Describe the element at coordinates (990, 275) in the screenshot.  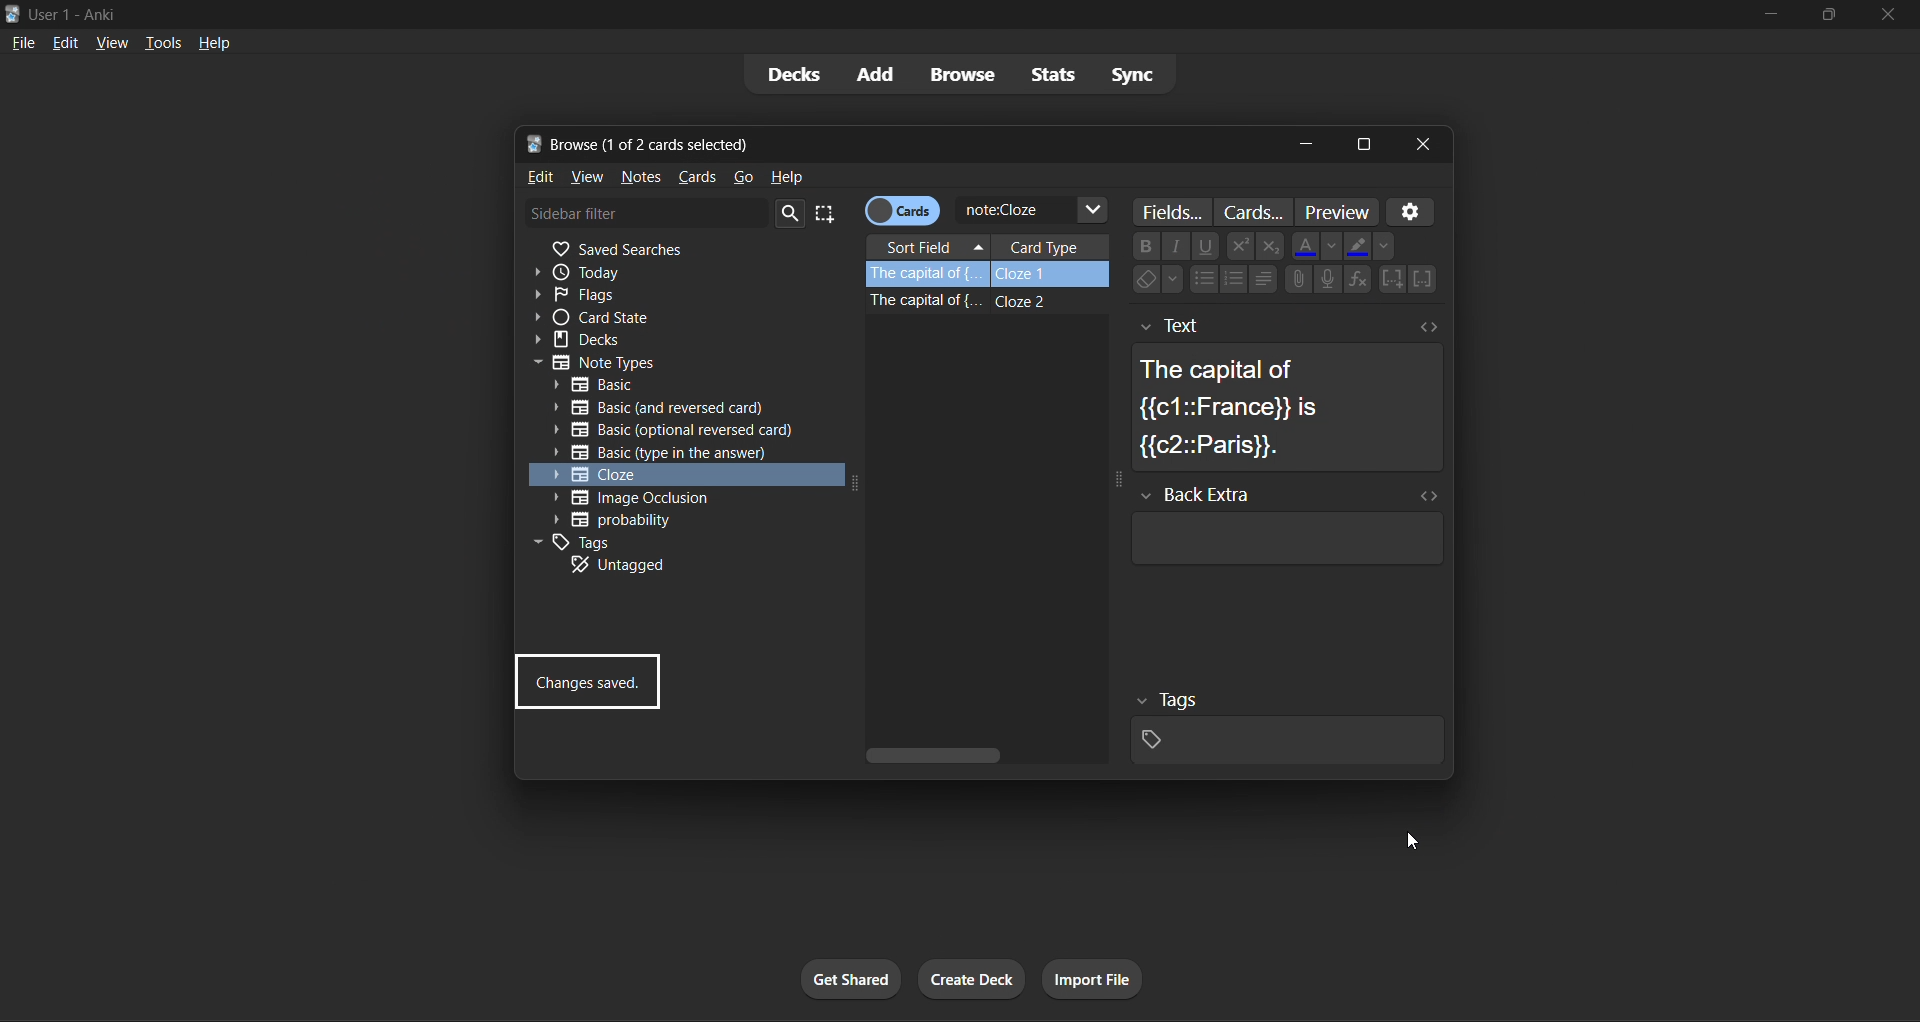
I see `selected cloze card` at that location.